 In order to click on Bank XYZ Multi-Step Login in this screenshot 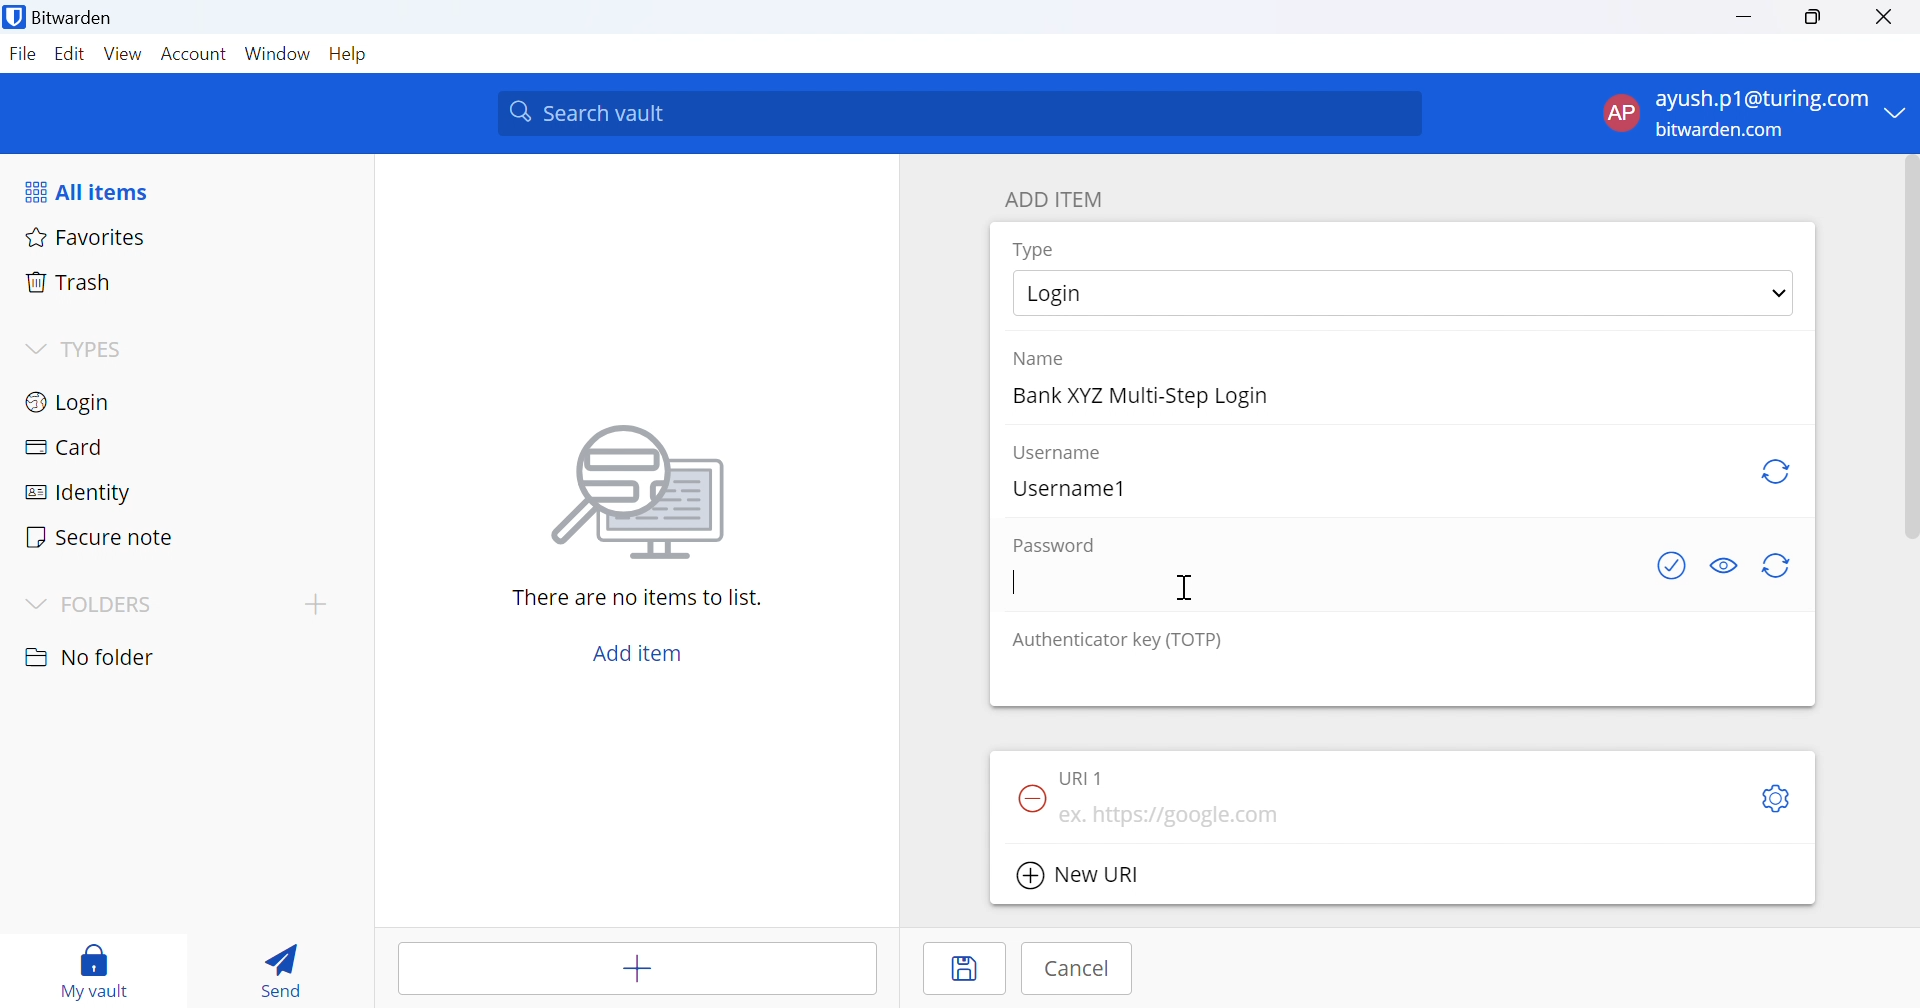, I will do `click(1143, 397)`.